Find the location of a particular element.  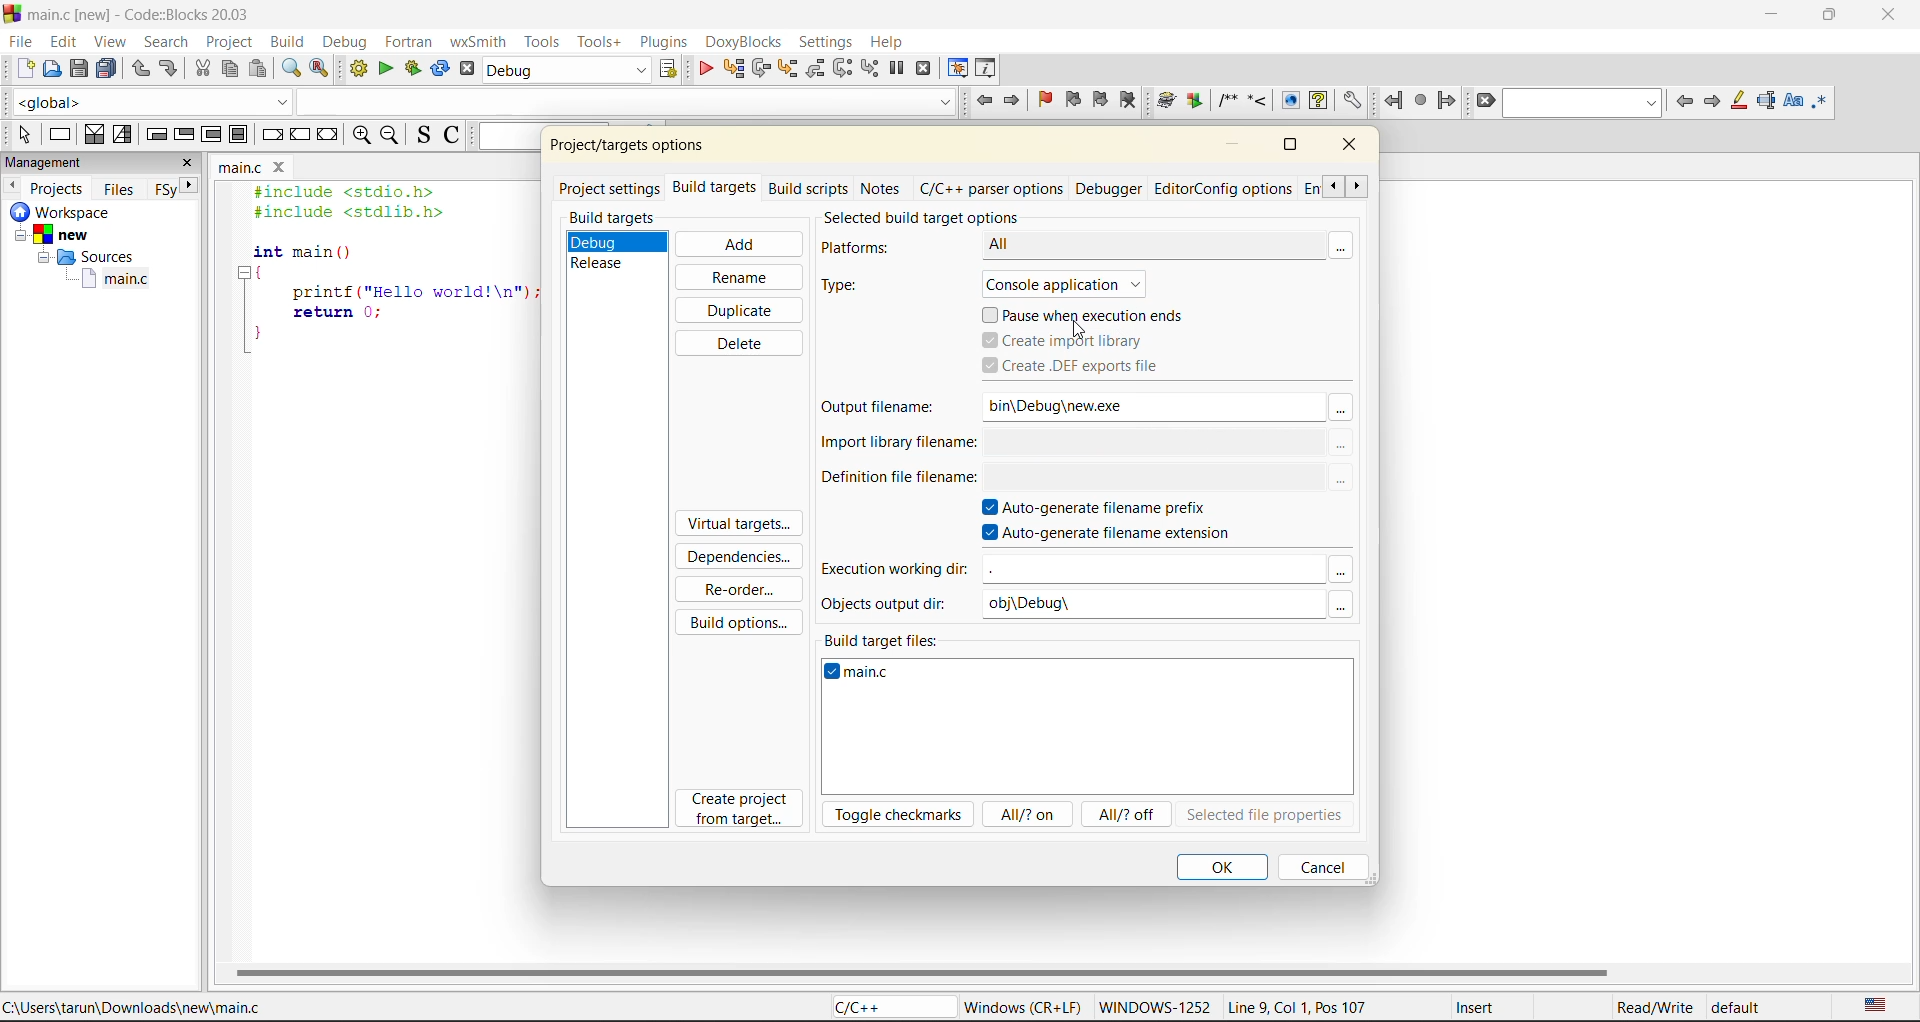

objects output dir is located at coordinates (891, 603).